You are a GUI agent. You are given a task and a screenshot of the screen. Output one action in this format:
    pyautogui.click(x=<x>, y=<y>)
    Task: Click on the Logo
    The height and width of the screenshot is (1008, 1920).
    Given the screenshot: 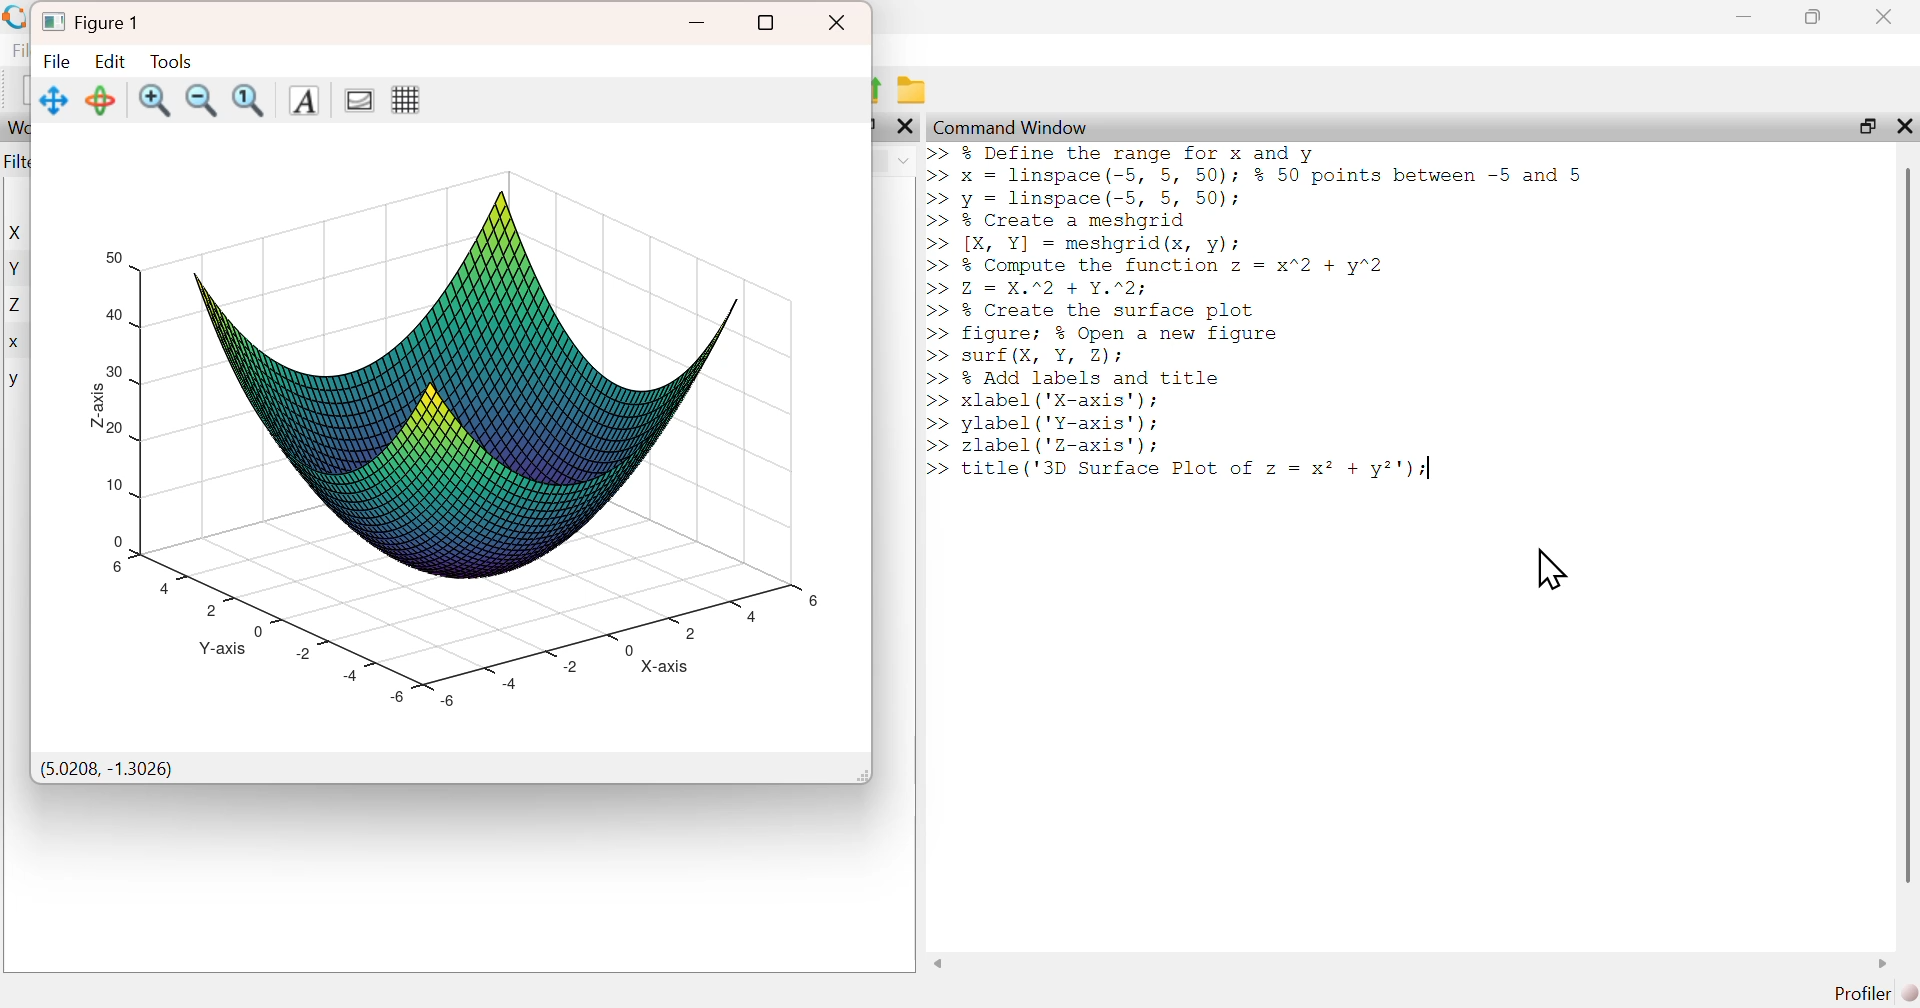 What is the action you would take?
    pyautogui.click(x=17, y=18)
    